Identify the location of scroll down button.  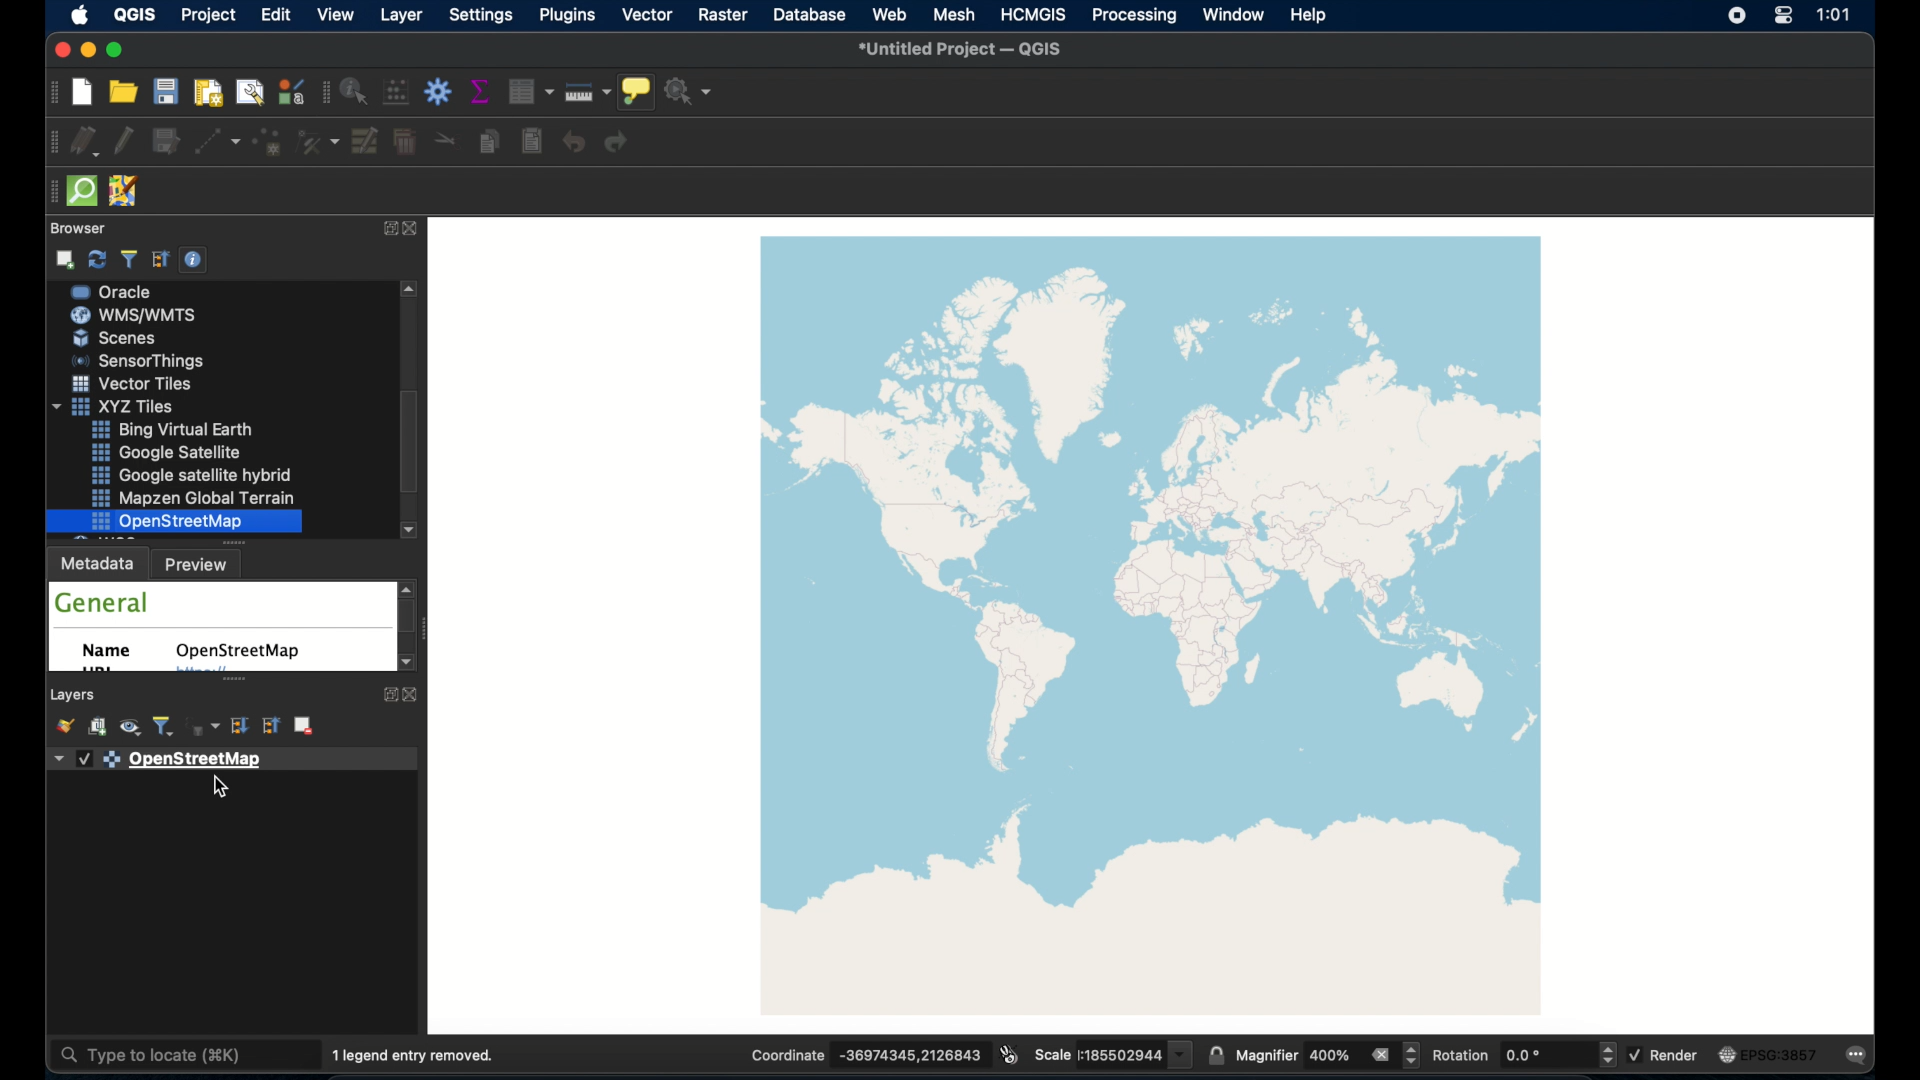
(408, 530).